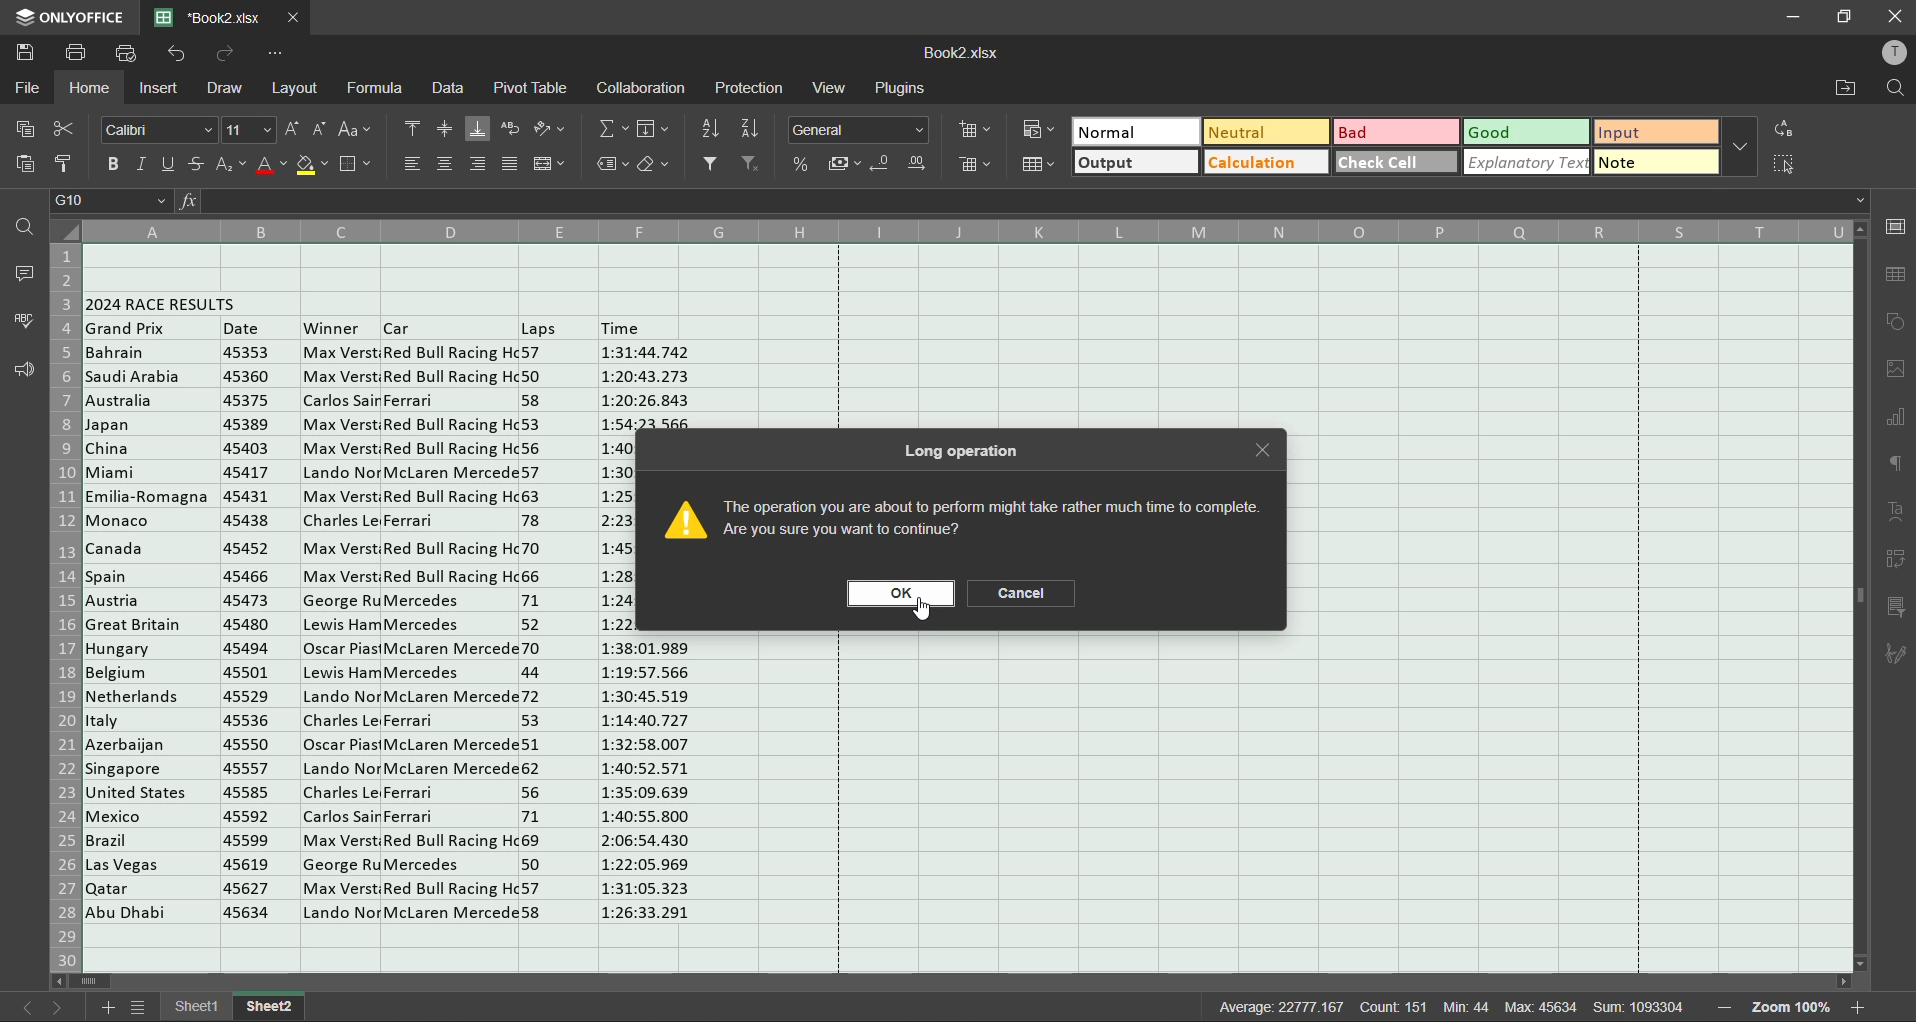  Describe the element at coordinates (509, 162) in the screenshot. I see `justified` at that location.